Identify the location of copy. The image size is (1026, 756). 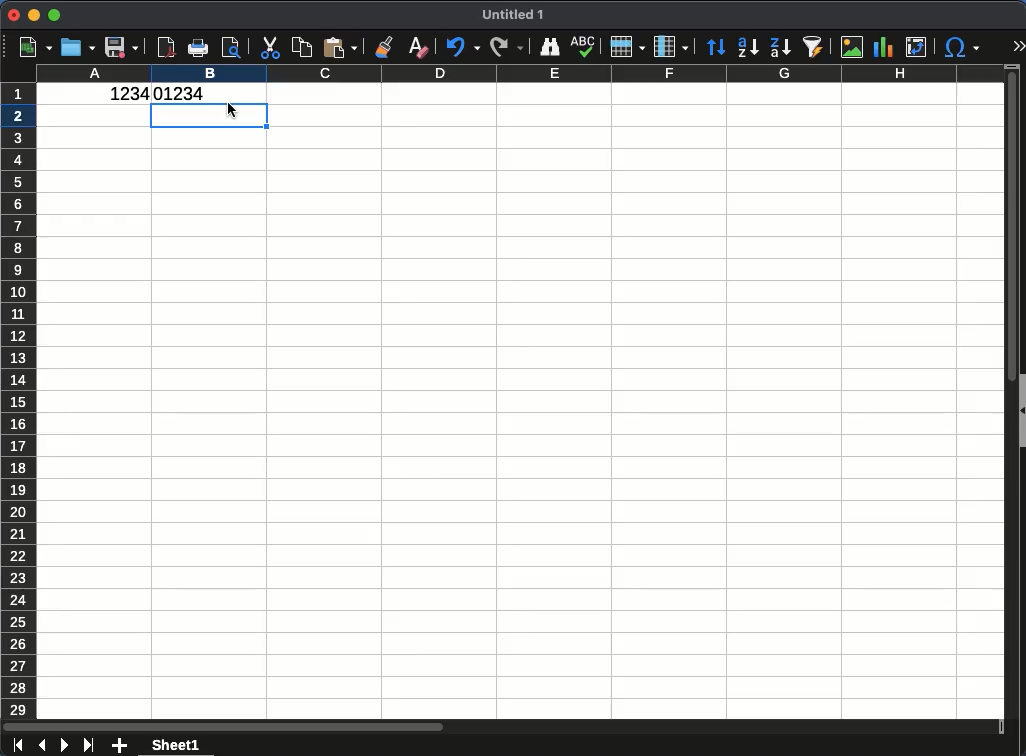
(301, 48).